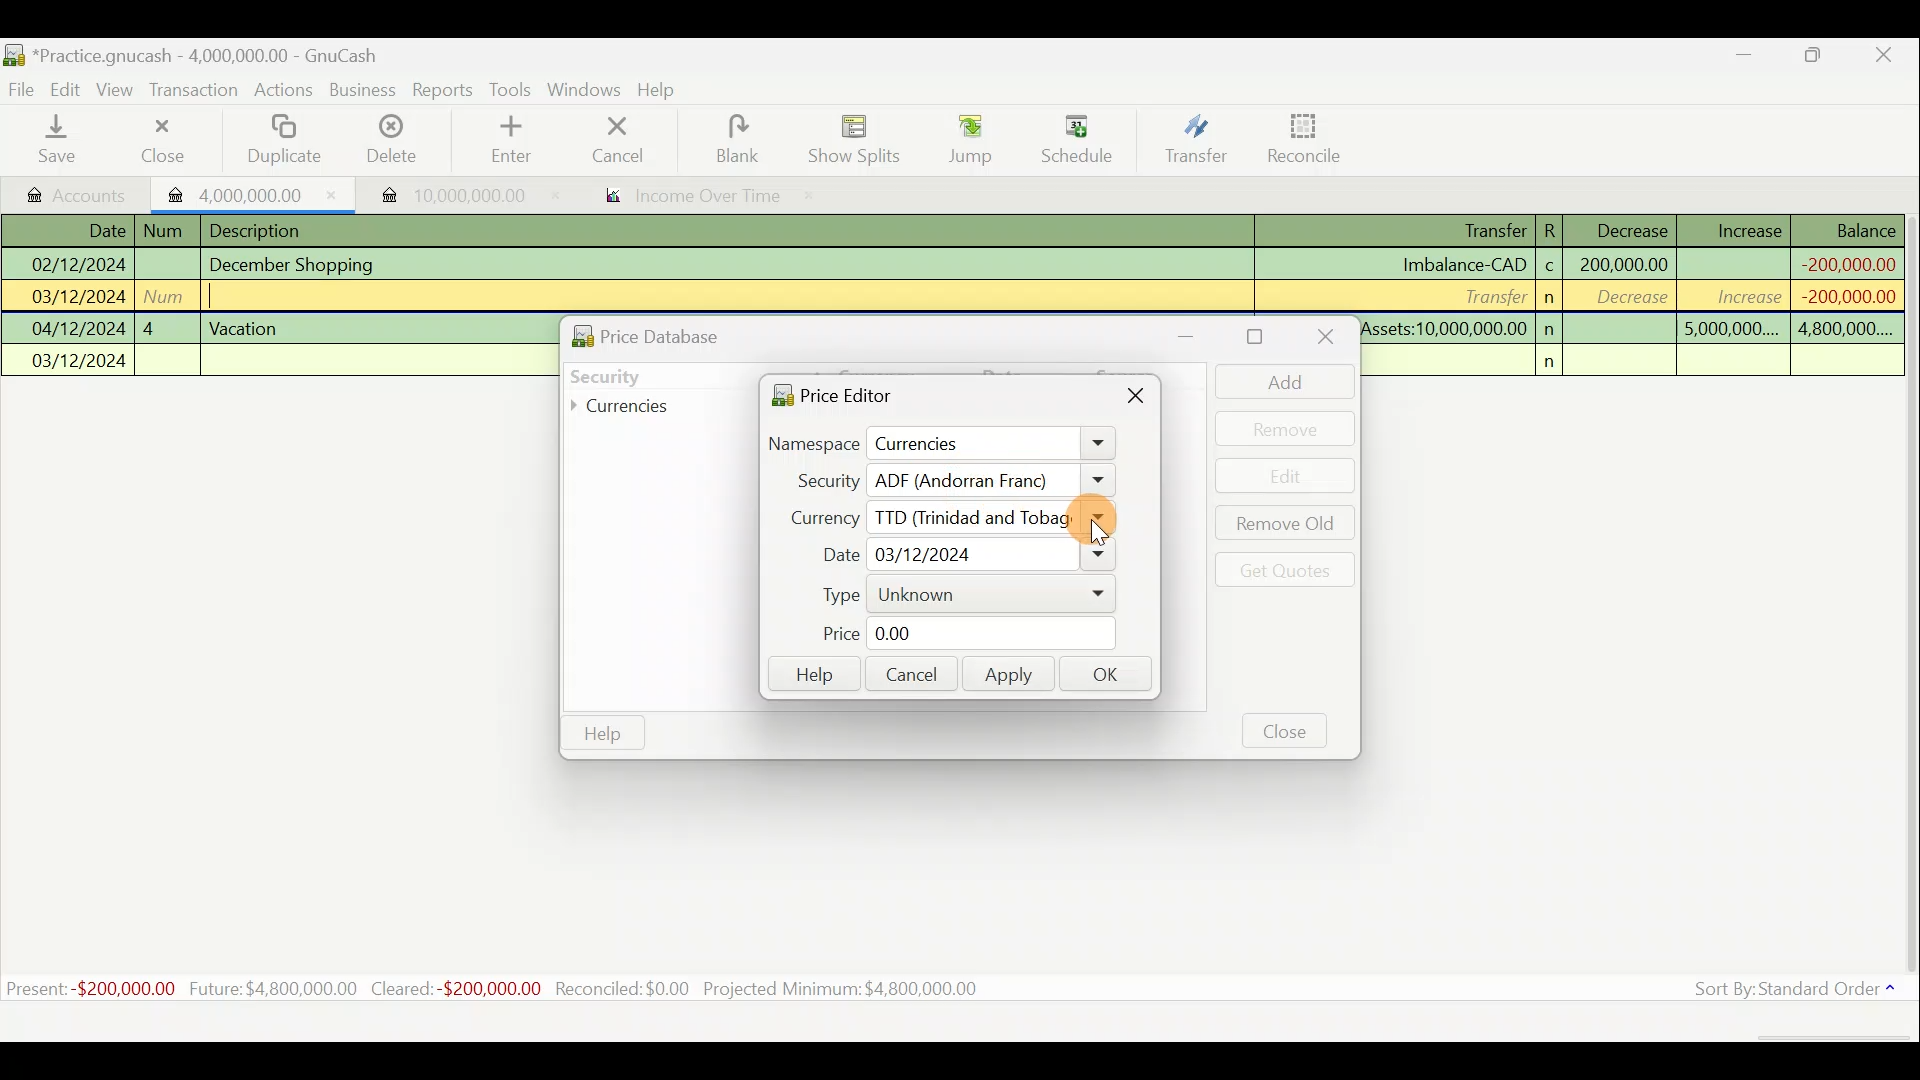 This screenshot has width=1920, height=1080. I want to click on 04/12/2024, so click(79, 329).